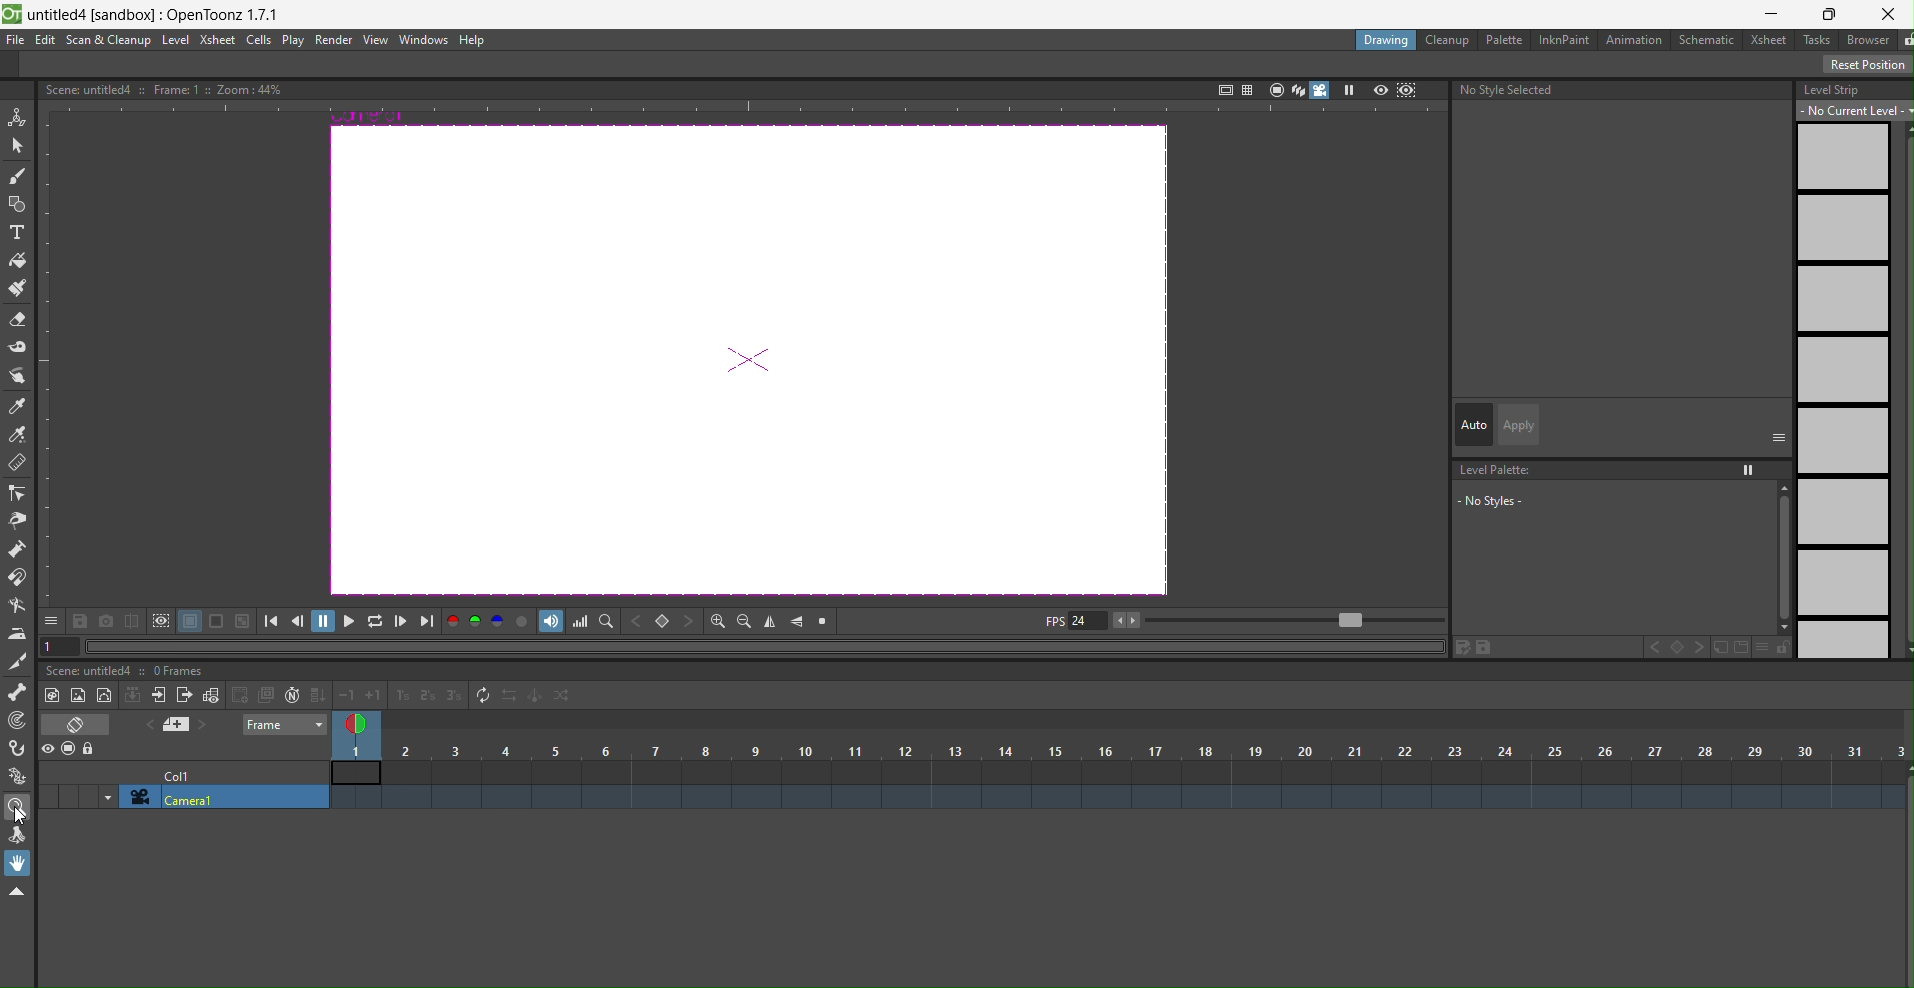  I want to click on icon, so click(1395, 90).